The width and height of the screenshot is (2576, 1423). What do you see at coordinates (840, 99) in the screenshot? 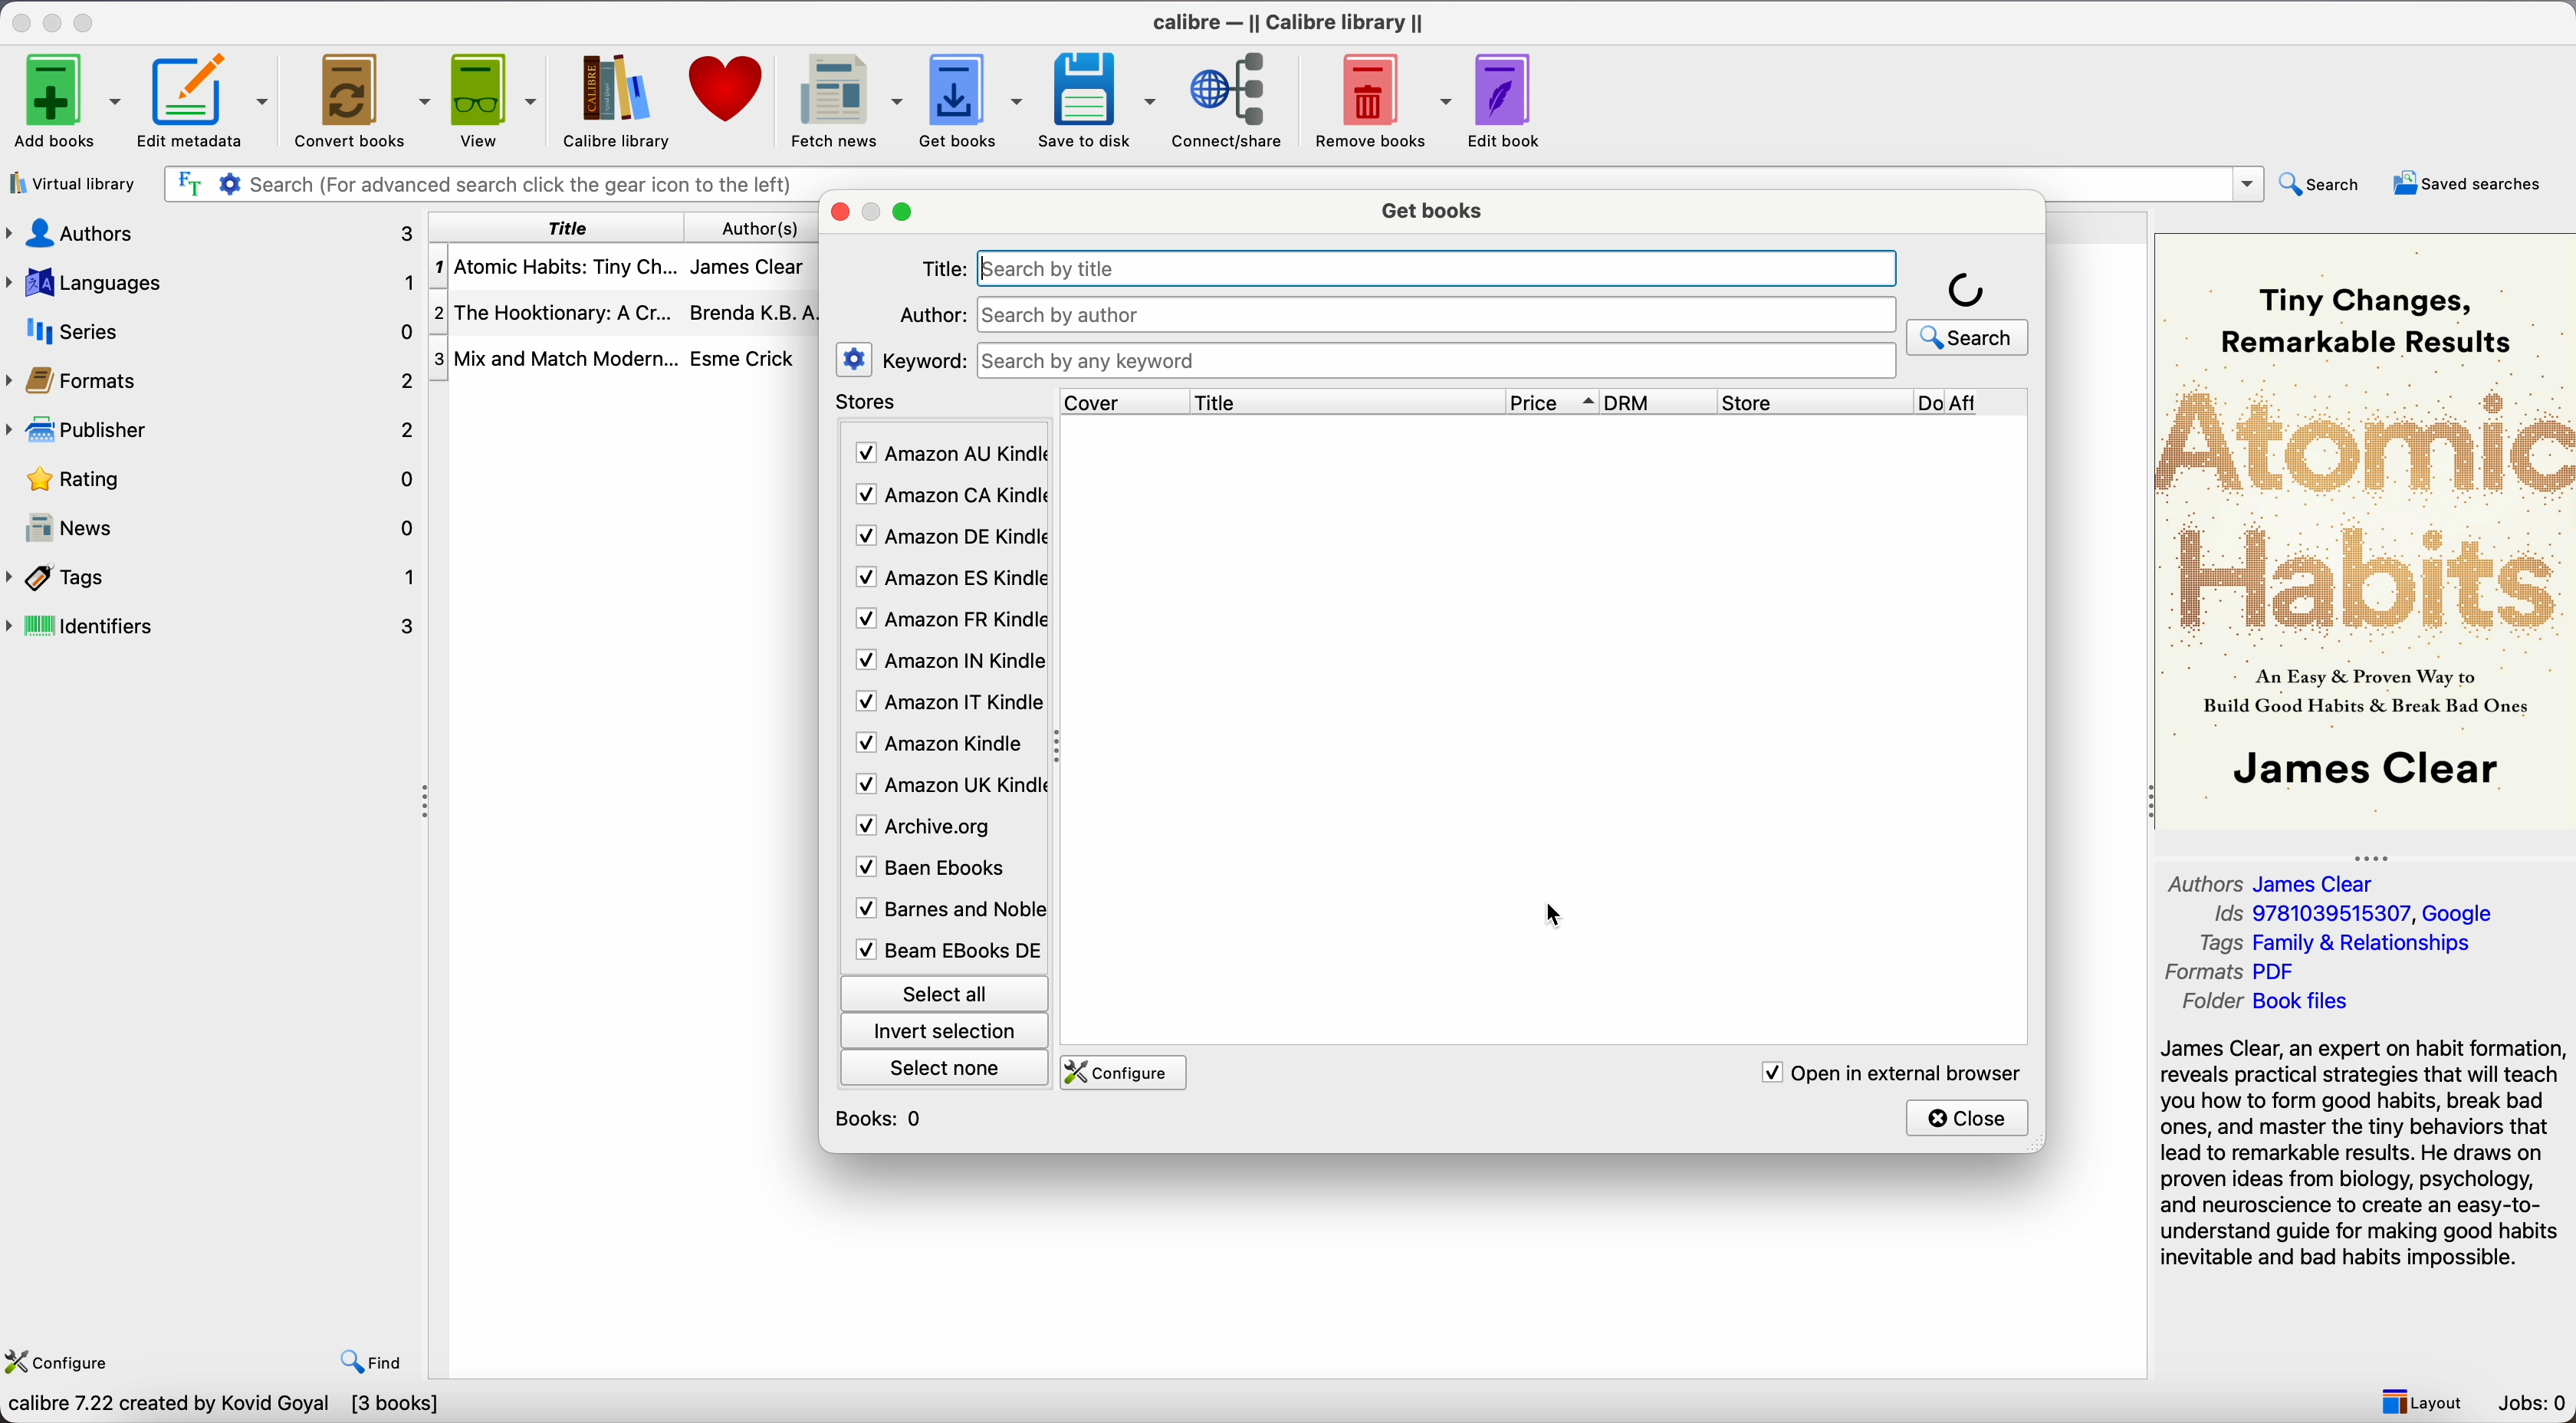
I see `fetch news` at bounding box center [840, 99].